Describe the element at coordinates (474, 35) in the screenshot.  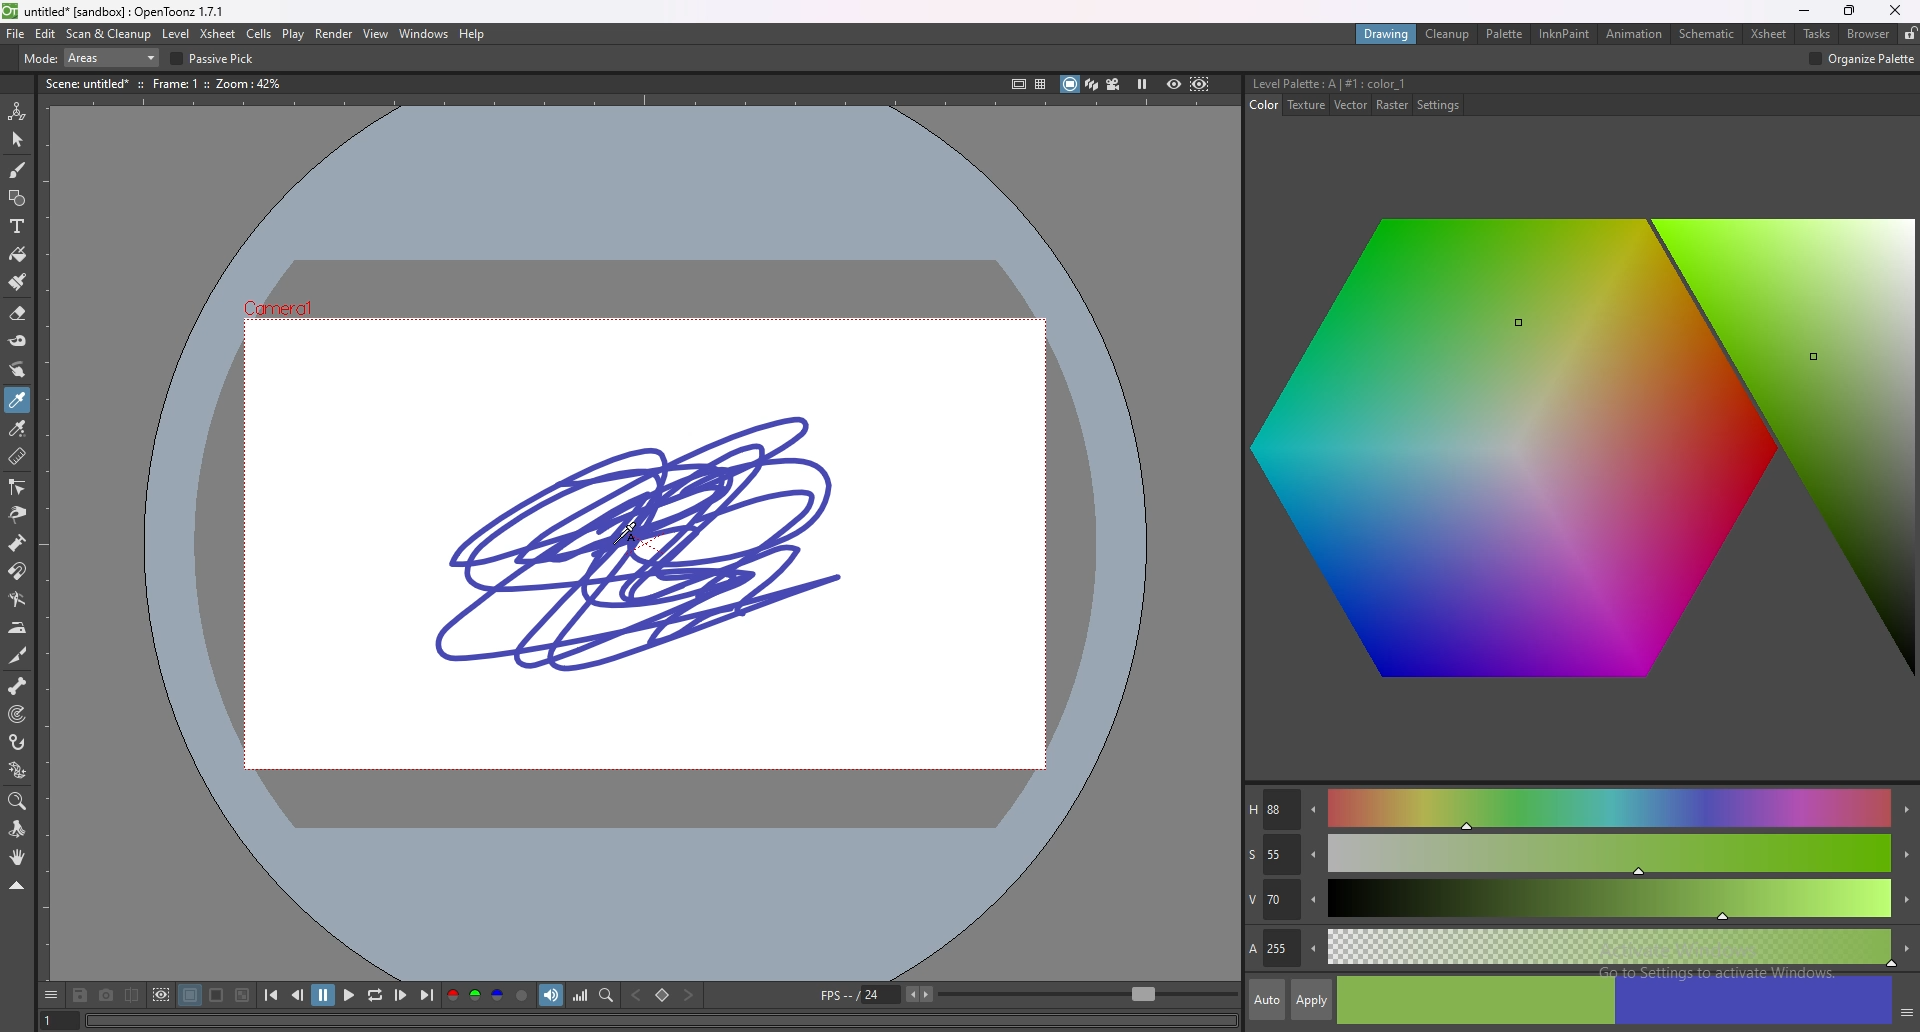
I see `help` at that location.